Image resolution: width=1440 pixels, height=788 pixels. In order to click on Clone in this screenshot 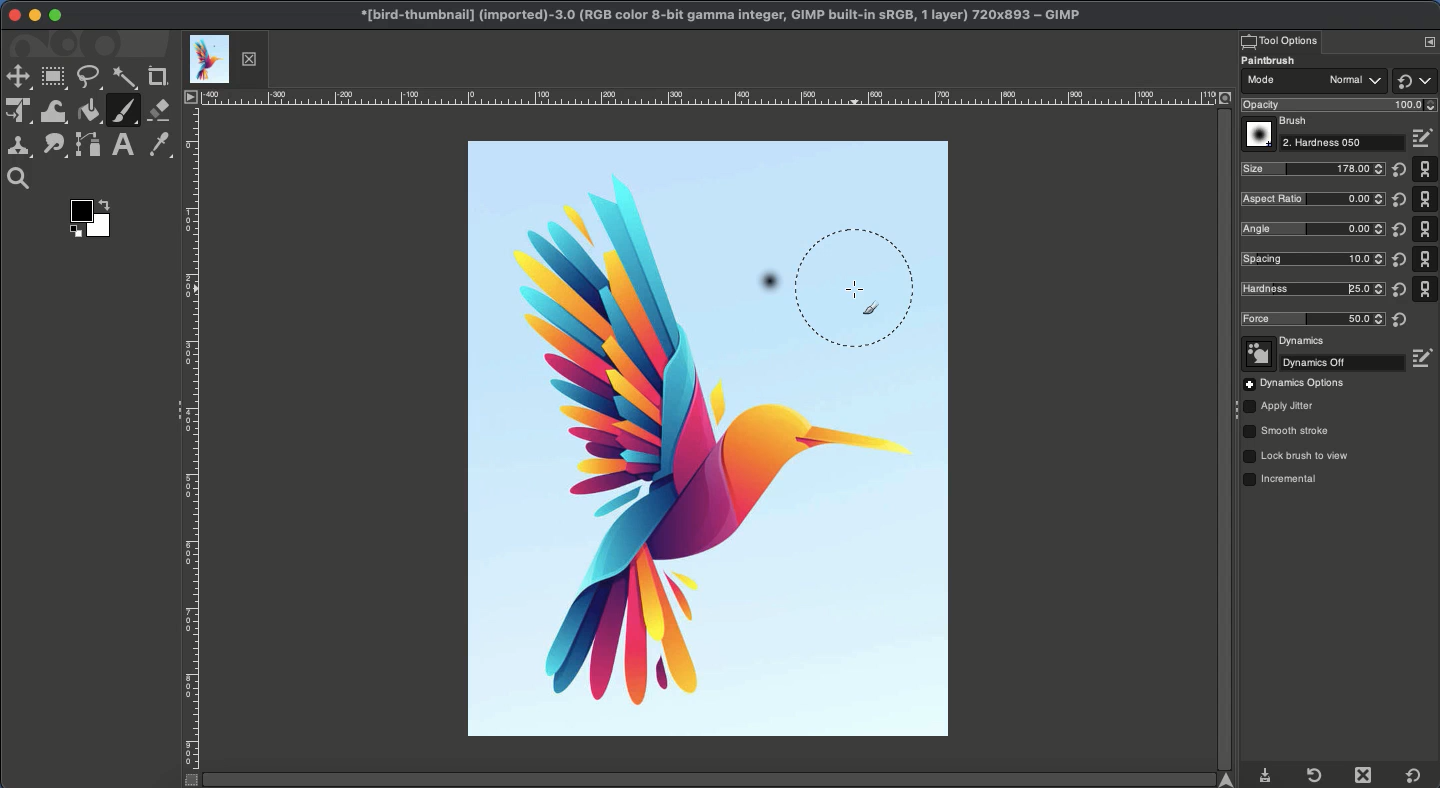, I will do `click(19, 149)`.